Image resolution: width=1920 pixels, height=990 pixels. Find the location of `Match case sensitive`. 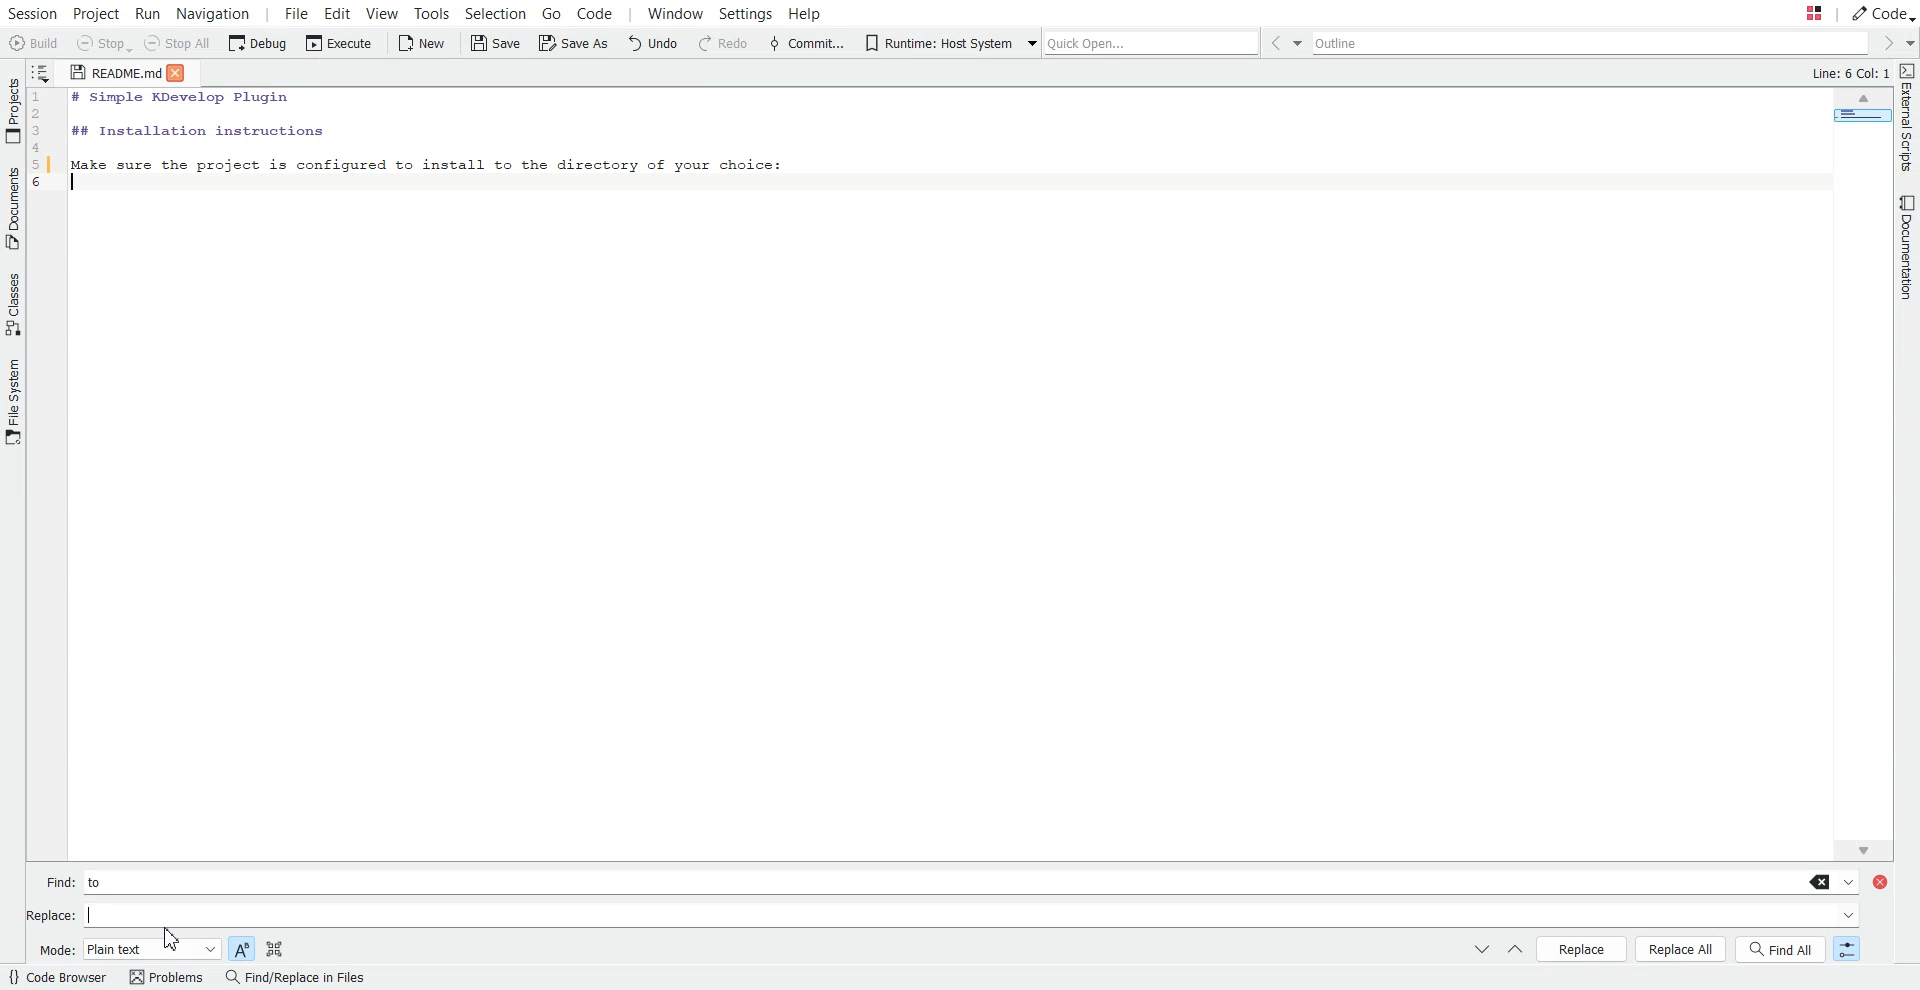

Match case sensitive is located at coordinates (241, 947).